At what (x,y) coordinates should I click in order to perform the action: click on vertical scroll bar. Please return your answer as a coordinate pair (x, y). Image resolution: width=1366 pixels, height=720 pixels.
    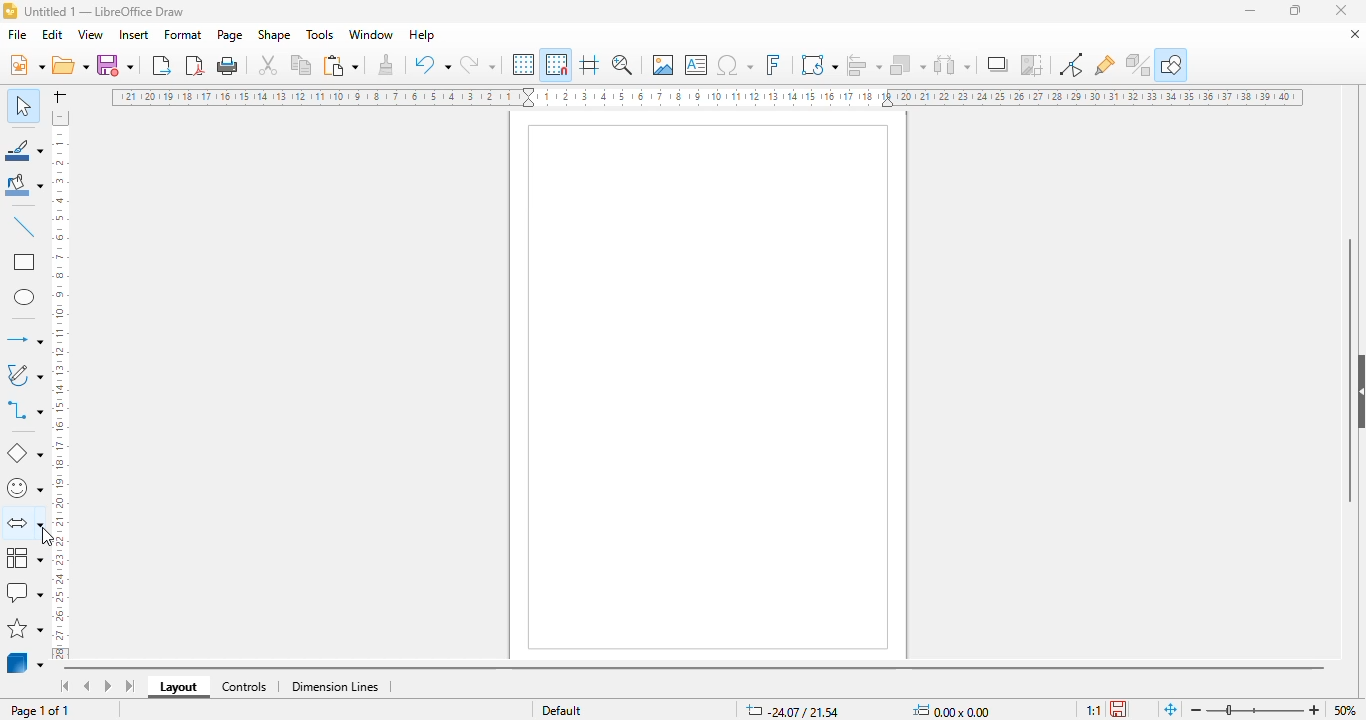
    Looking at the image, I should click on (1350, 371).